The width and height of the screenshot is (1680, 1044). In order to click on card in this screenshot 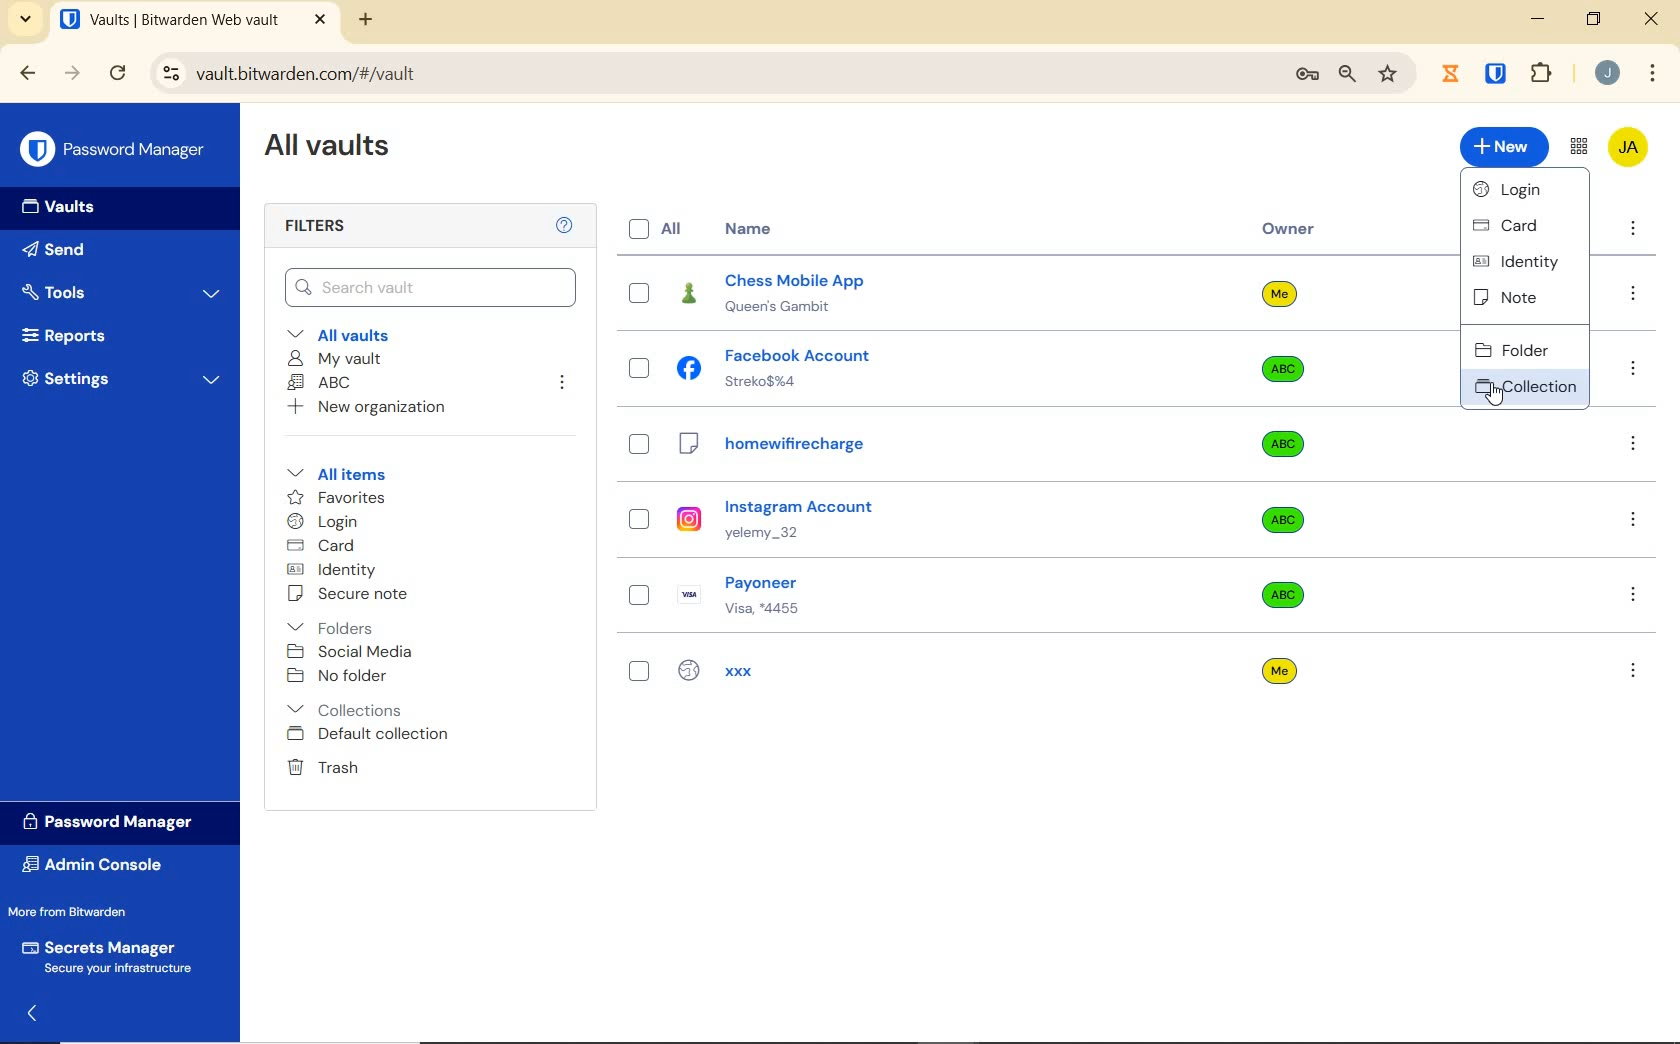, I will do `click(325, 548)`.